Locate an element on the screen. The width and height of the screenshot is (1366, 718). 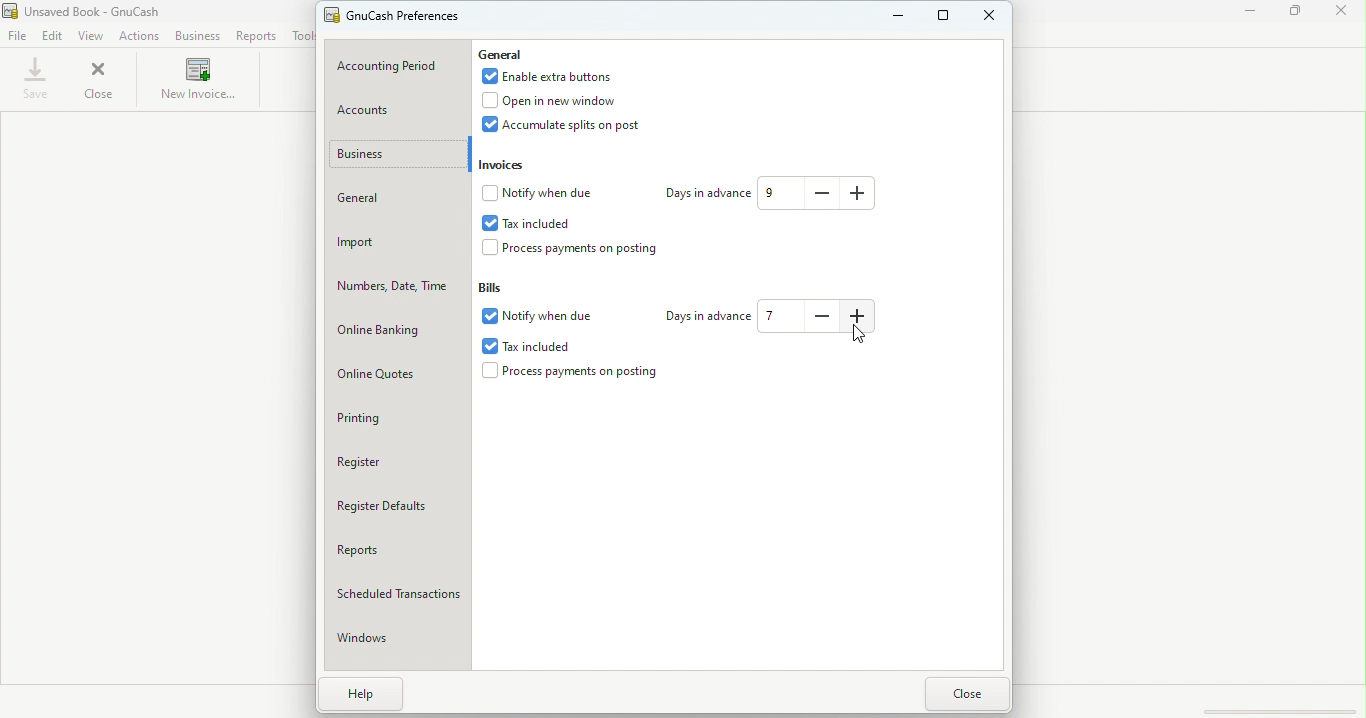
New invoice is located at coordinates (195, 81).